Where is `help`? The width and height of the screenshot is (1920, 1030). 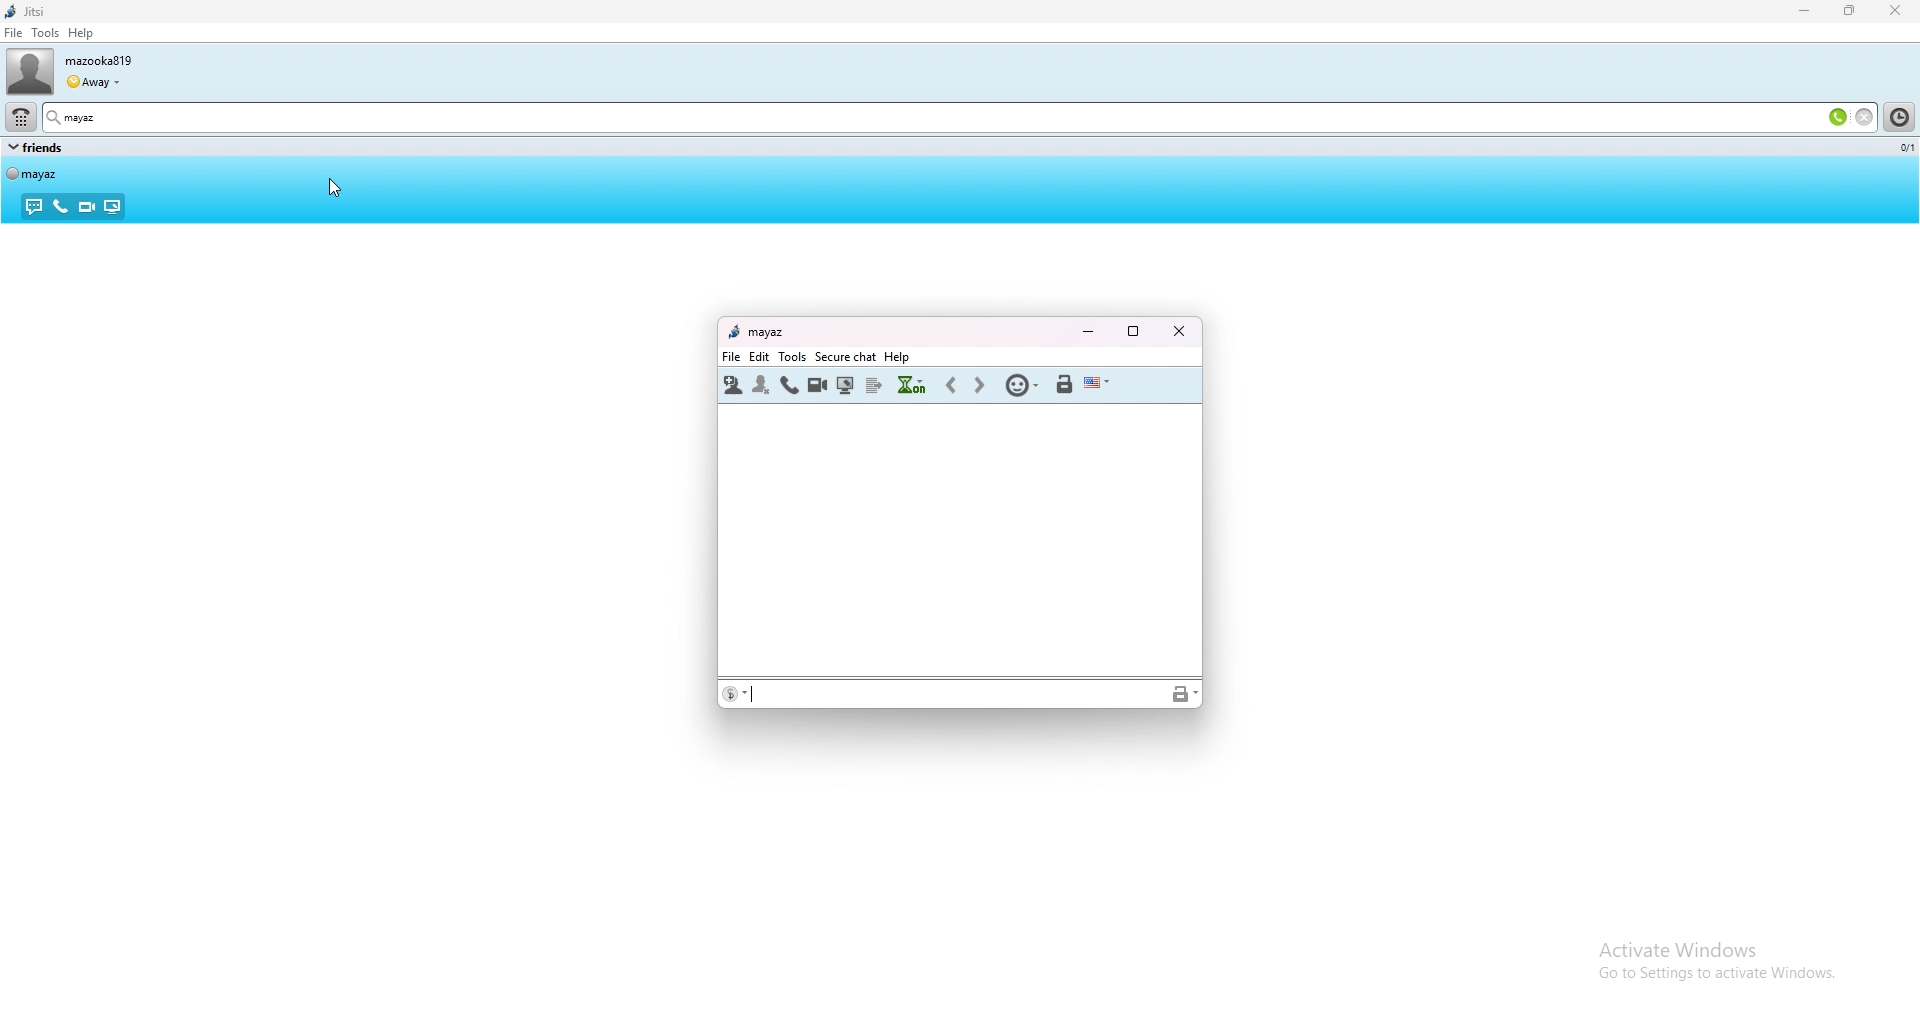
help is located at coordinates (81, 33).